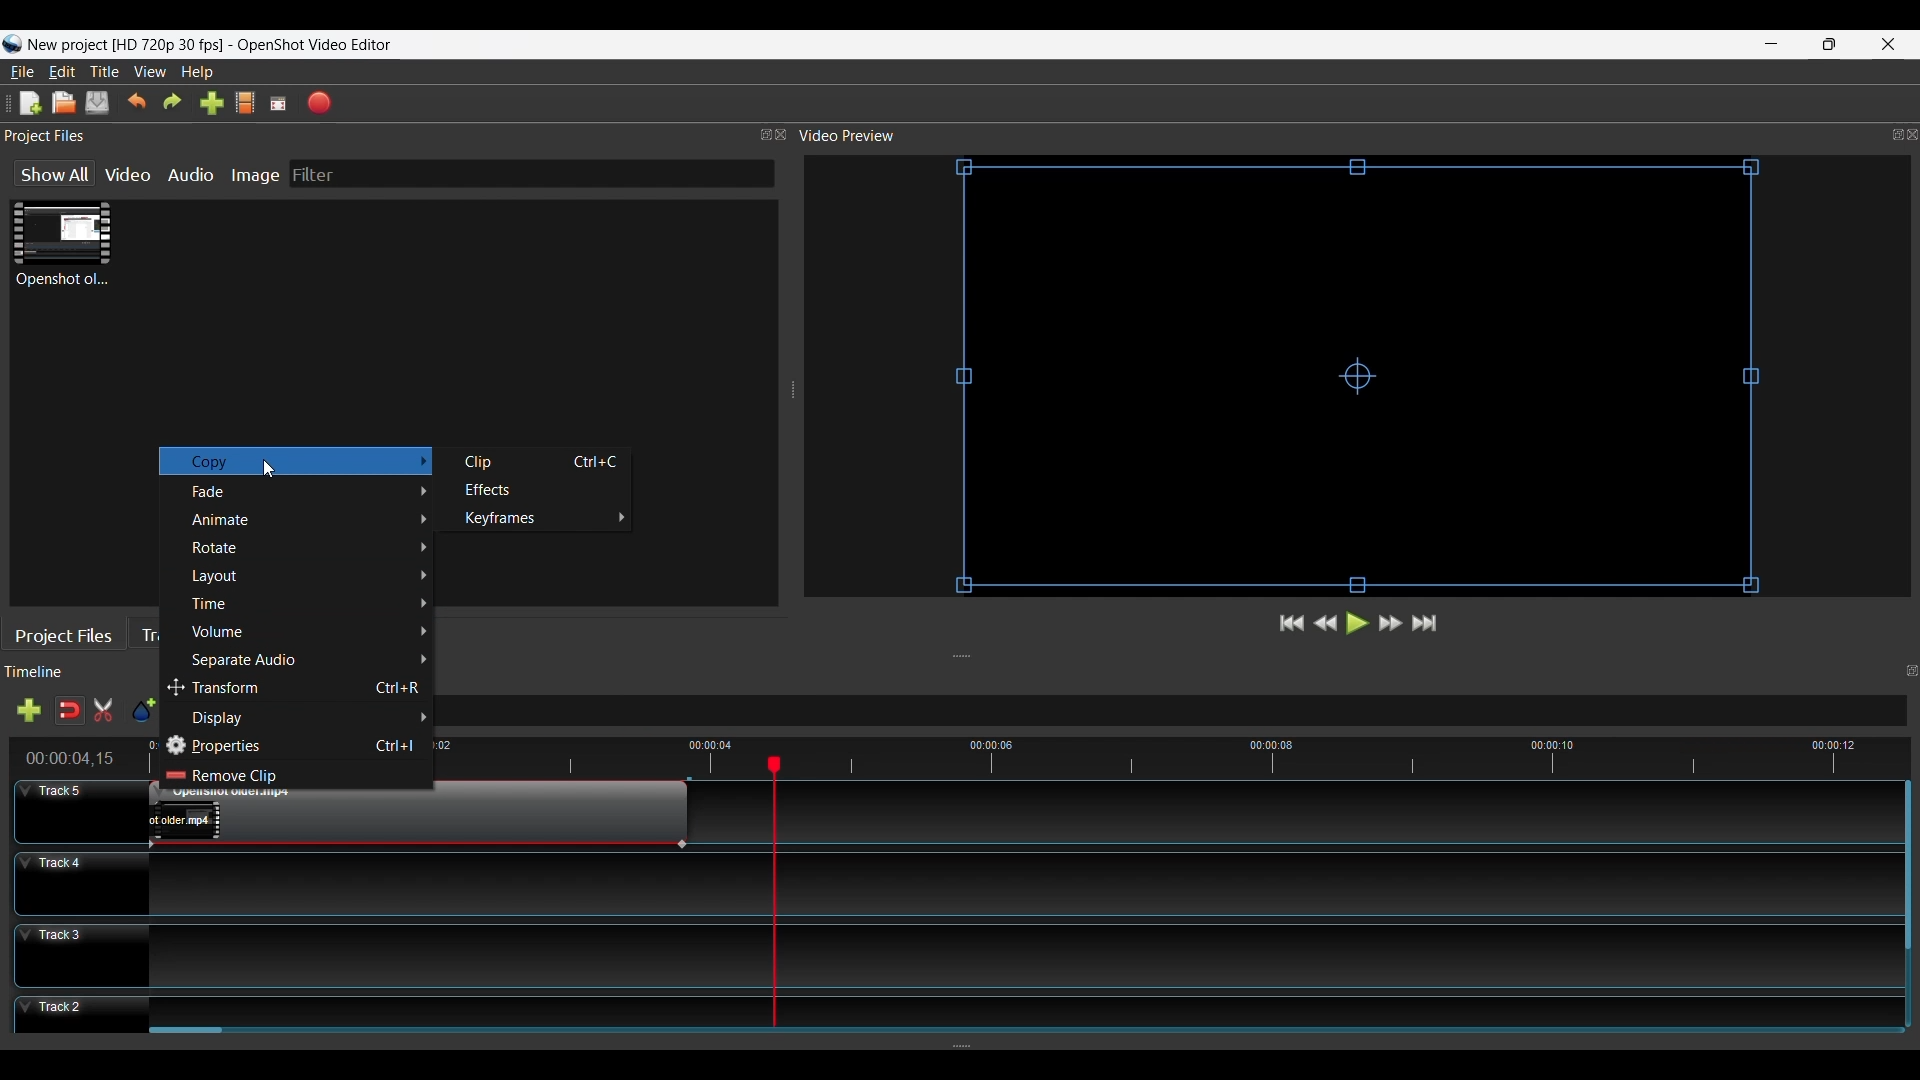 The height and width of the screenshot is (1080, 1920). Describe the element at coordinates (531, 174) in the screenshot. I see `Filter` at that location.